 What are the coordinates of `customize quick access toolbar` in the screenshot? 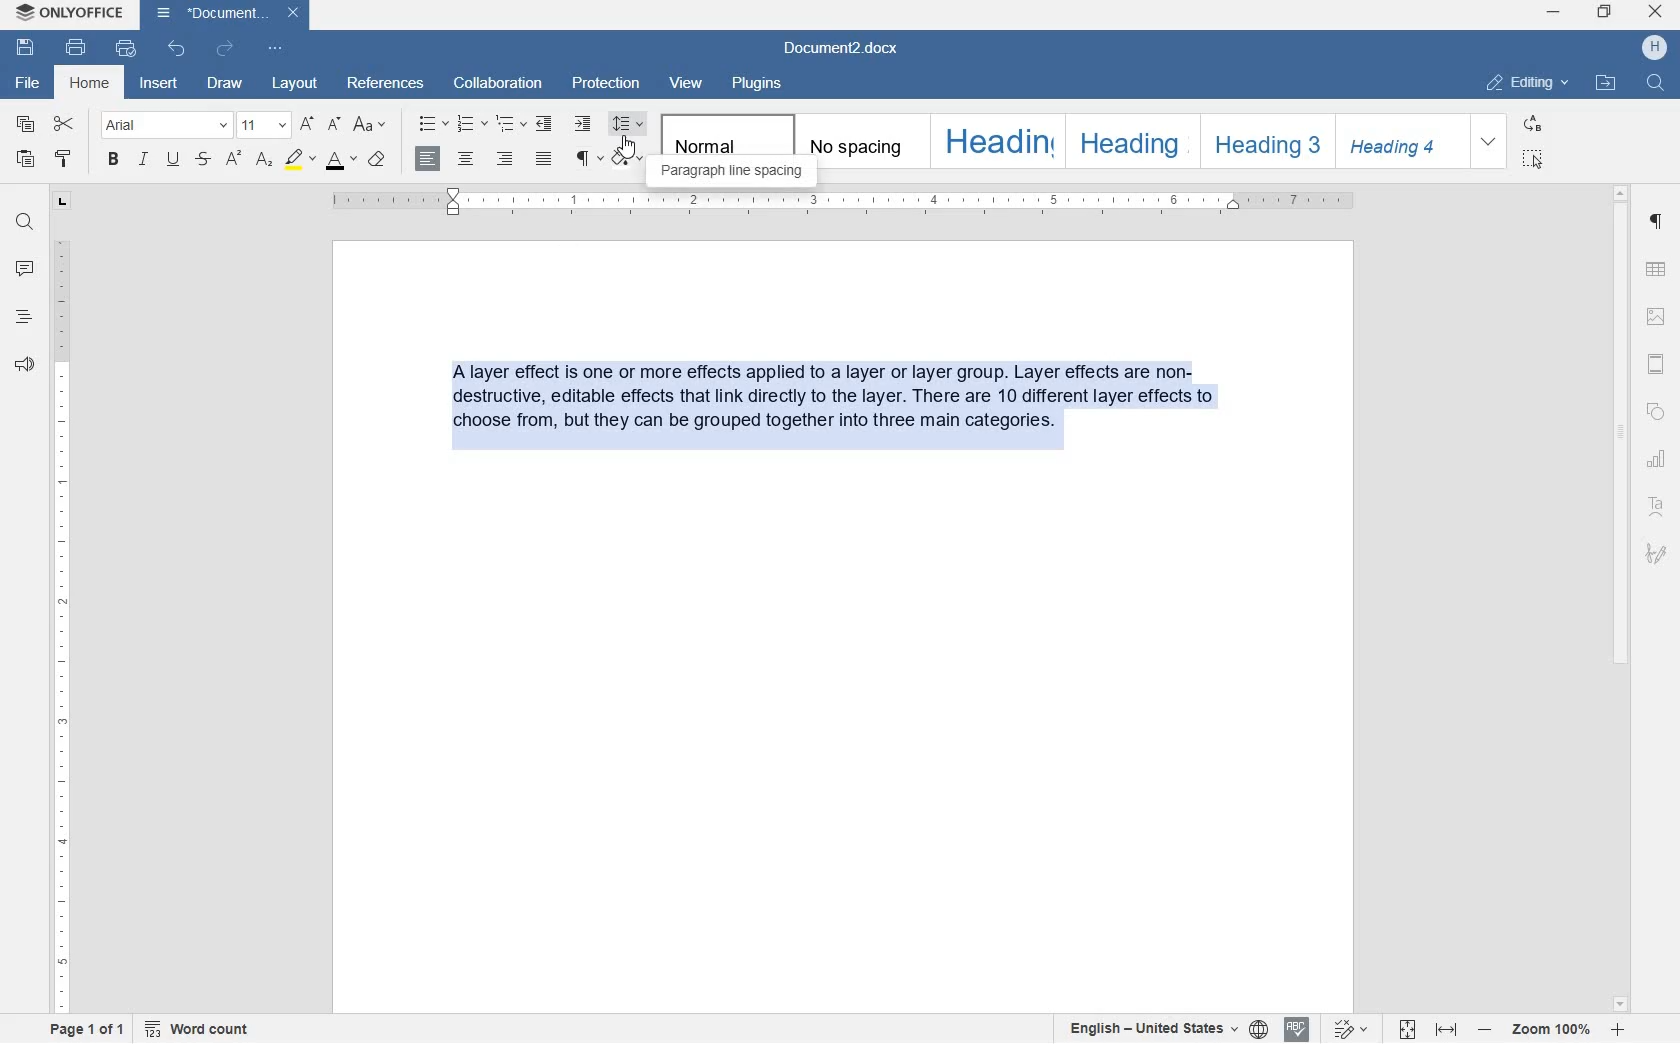 It's located at (276, 50).